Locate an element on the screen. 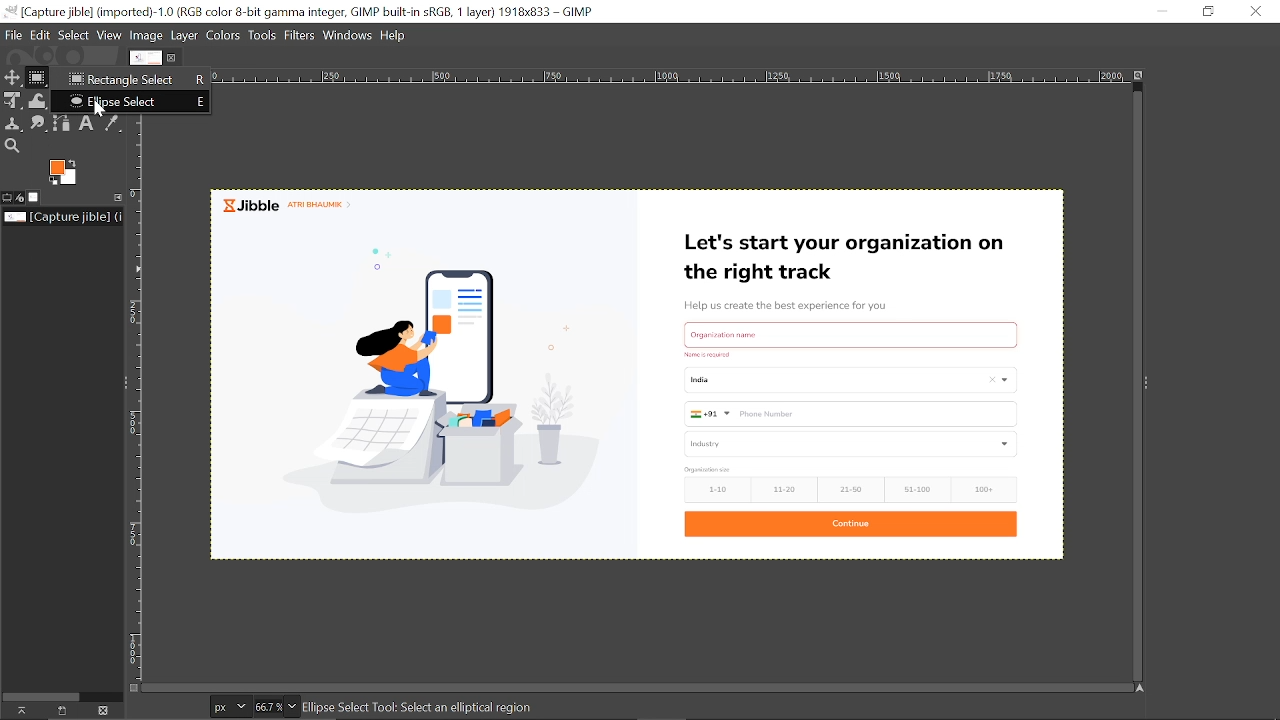 Image resolution: width=1280 pixels, height=720 pixels. Filters is located at coordinates (302, 35).